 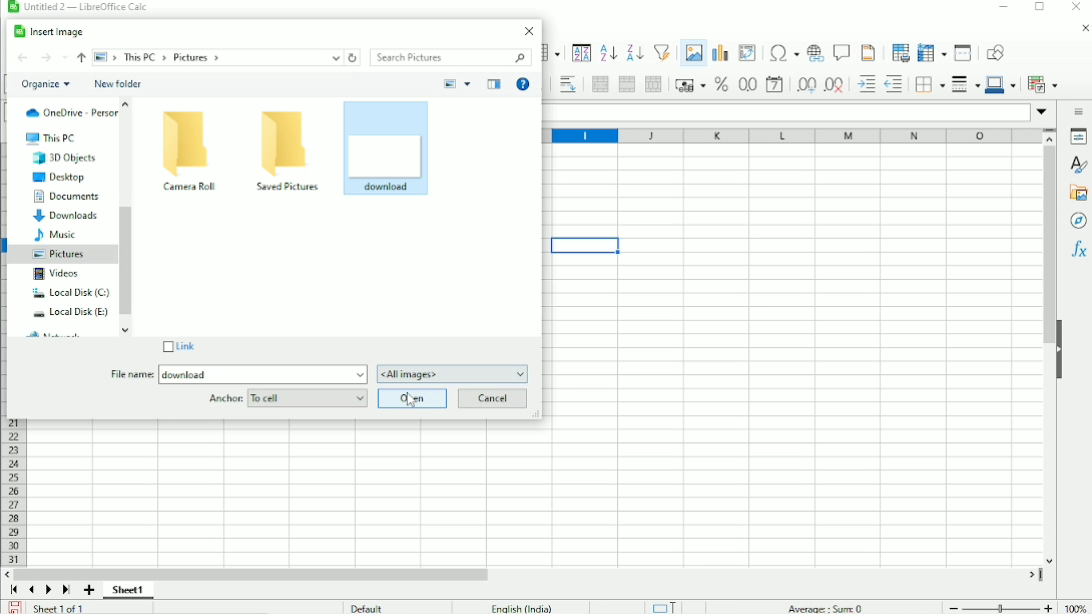 What do you see at coordinates (719, 49) in the screenshot?
I see `Insert chart` at bounding box center [719, 49].